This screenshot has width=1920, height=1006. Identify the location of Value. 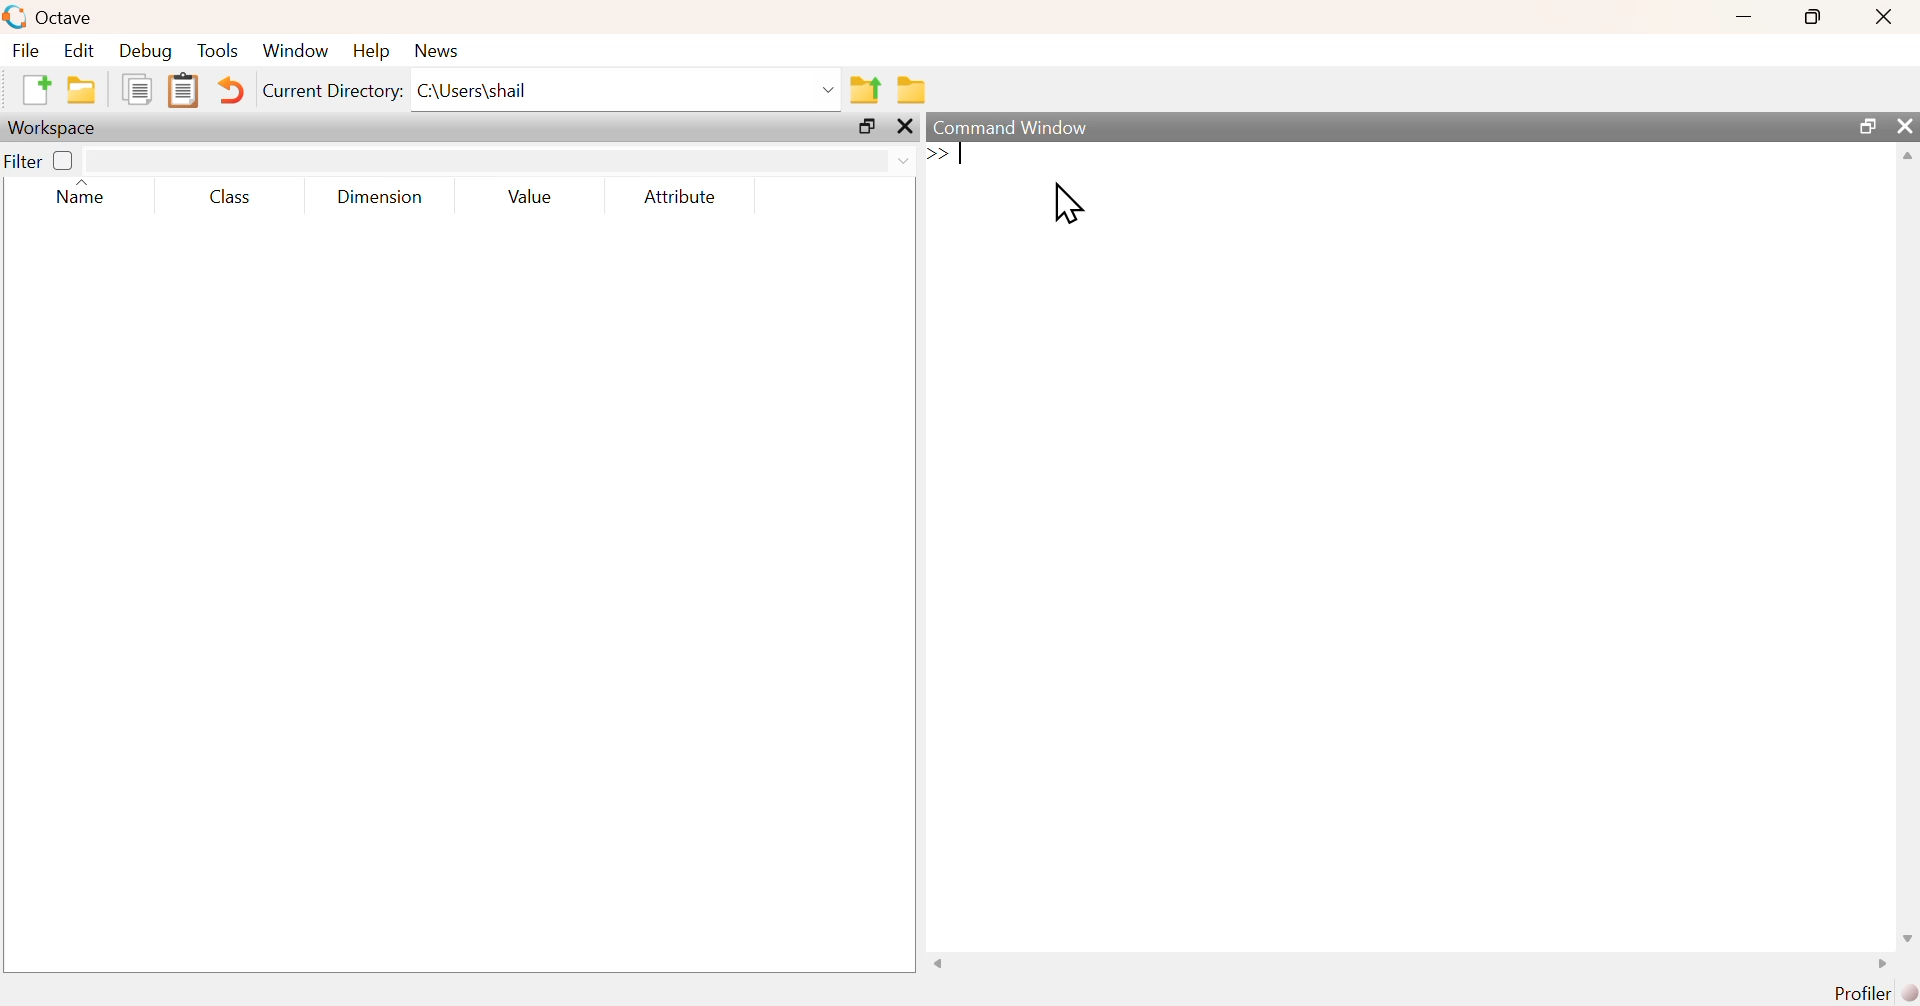
(536, 198).